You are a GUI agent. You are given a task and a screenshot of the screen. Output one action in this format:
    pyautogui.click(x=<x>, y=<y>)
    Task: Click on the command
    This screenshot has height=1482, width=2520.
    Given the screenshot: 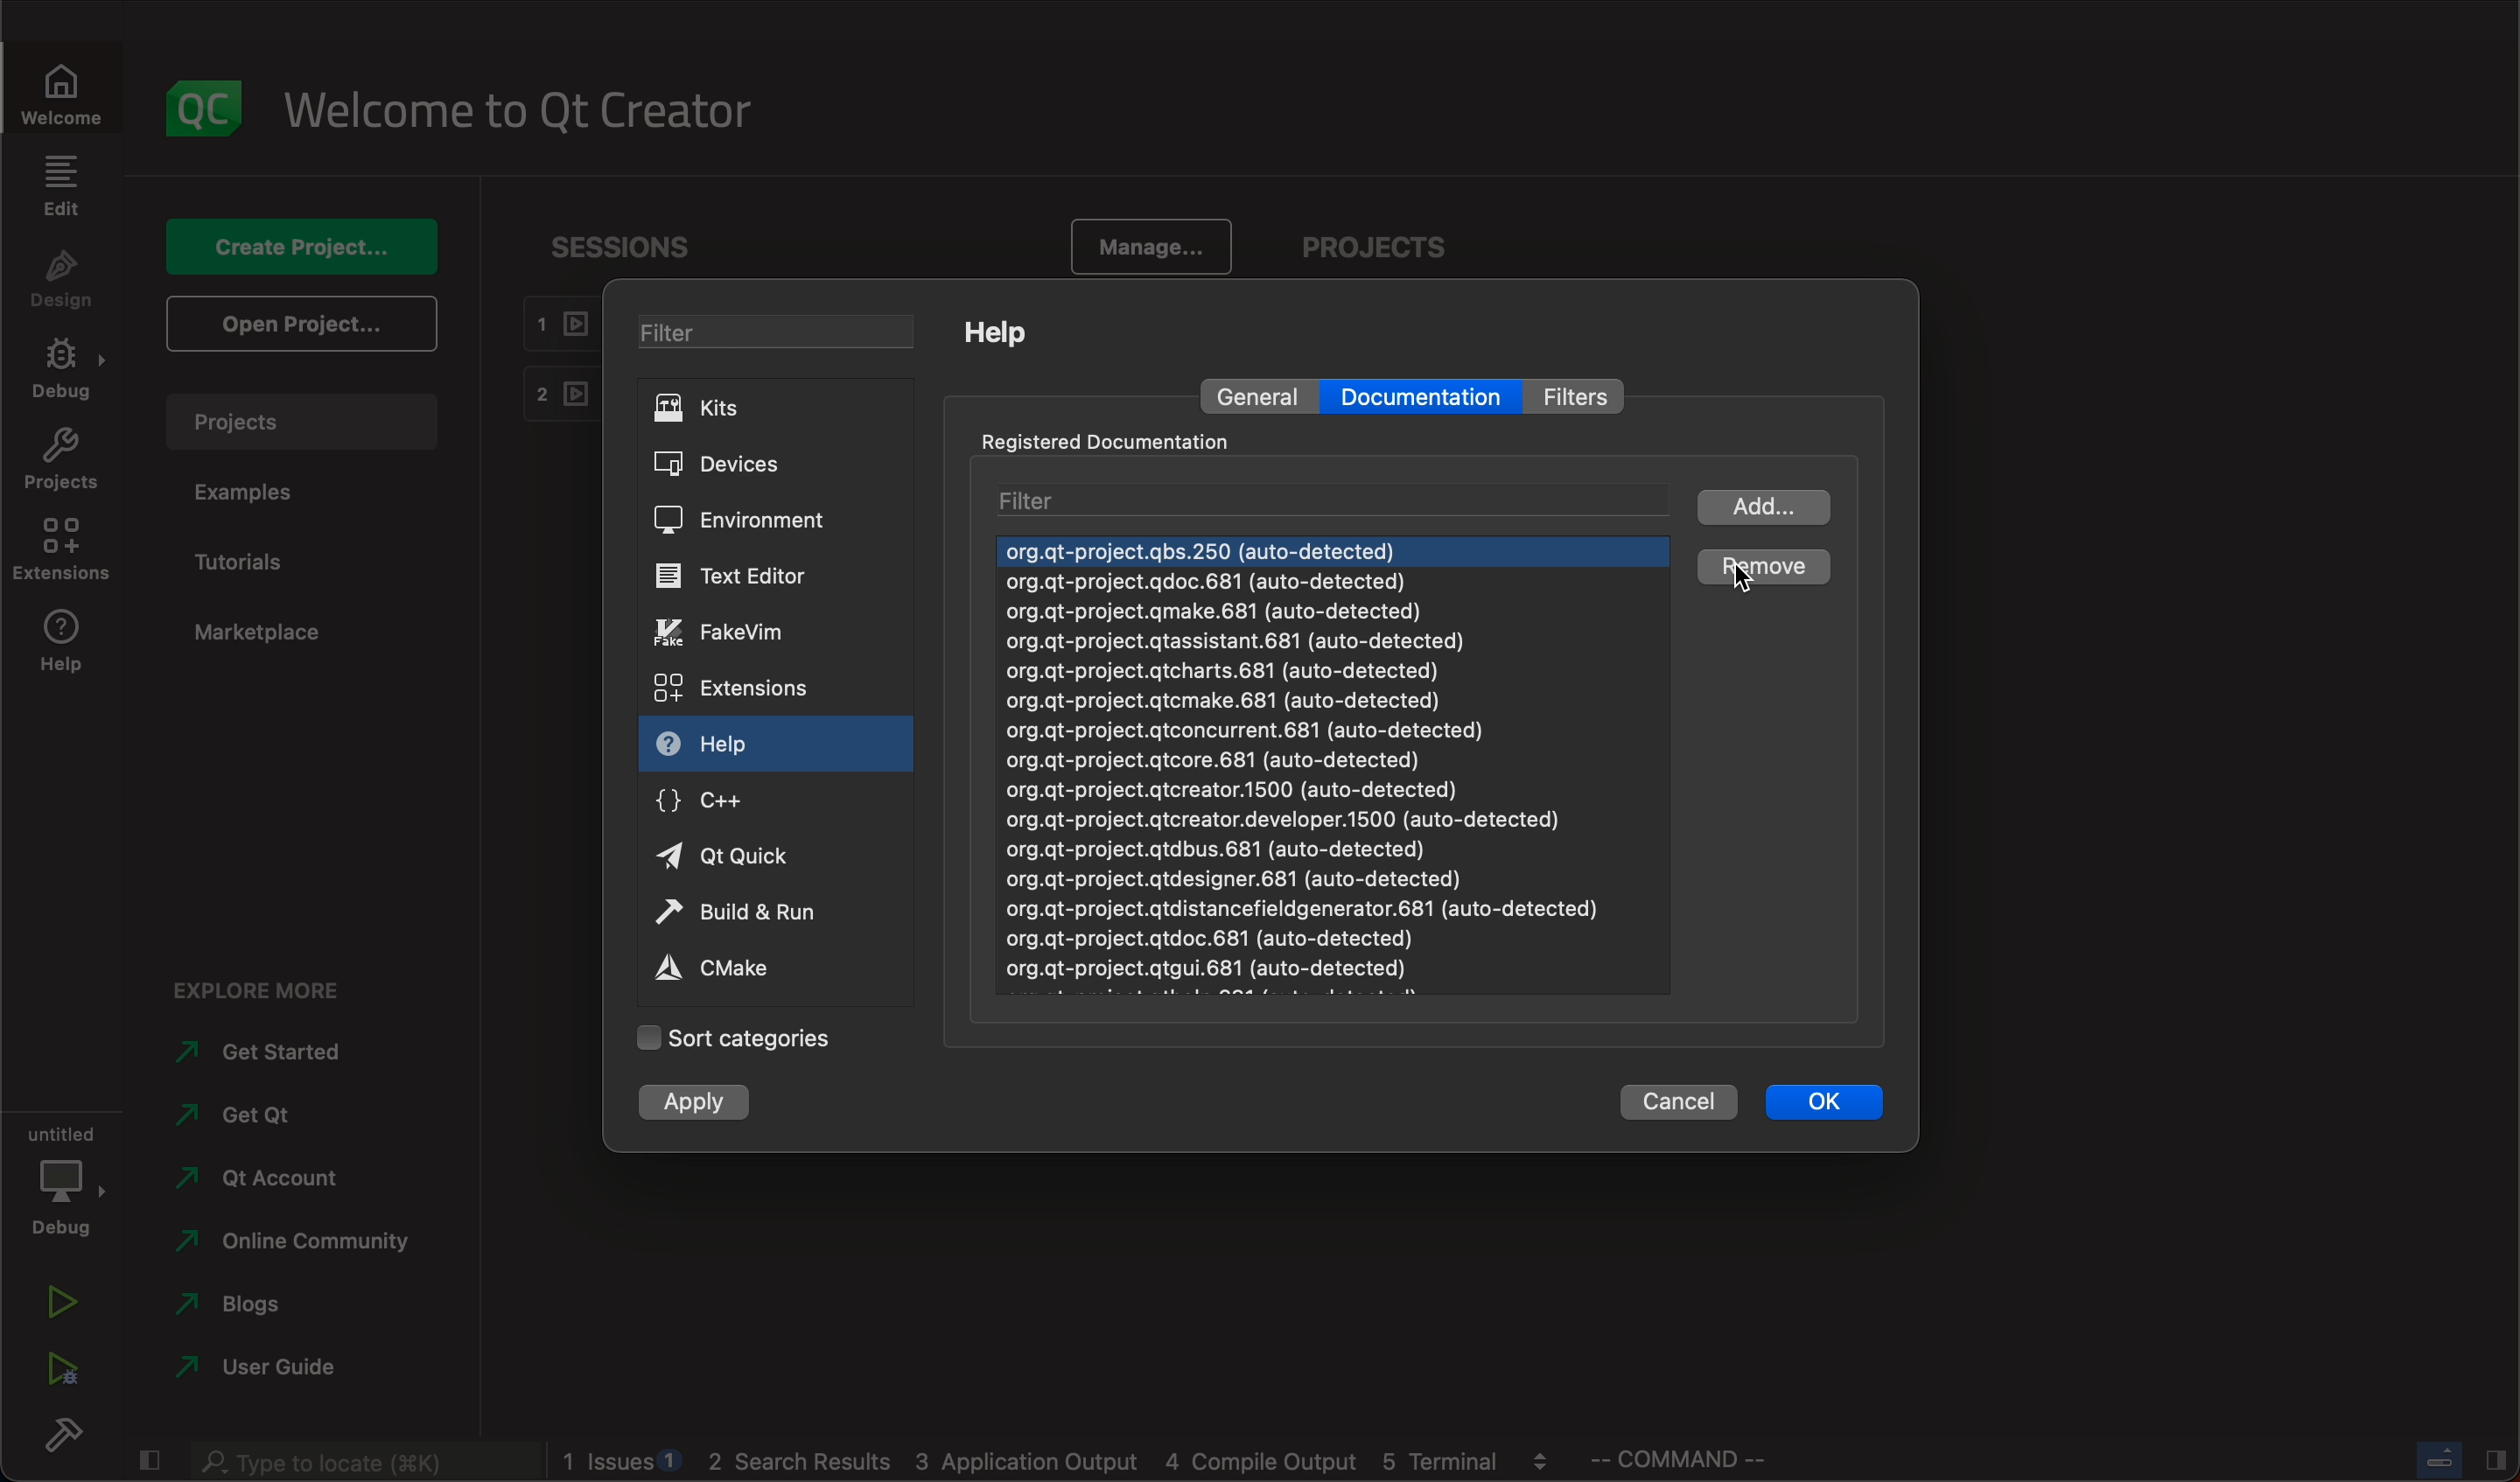 What is the action you would take?
    pyautogui.click(x=1709, y=1460)
    